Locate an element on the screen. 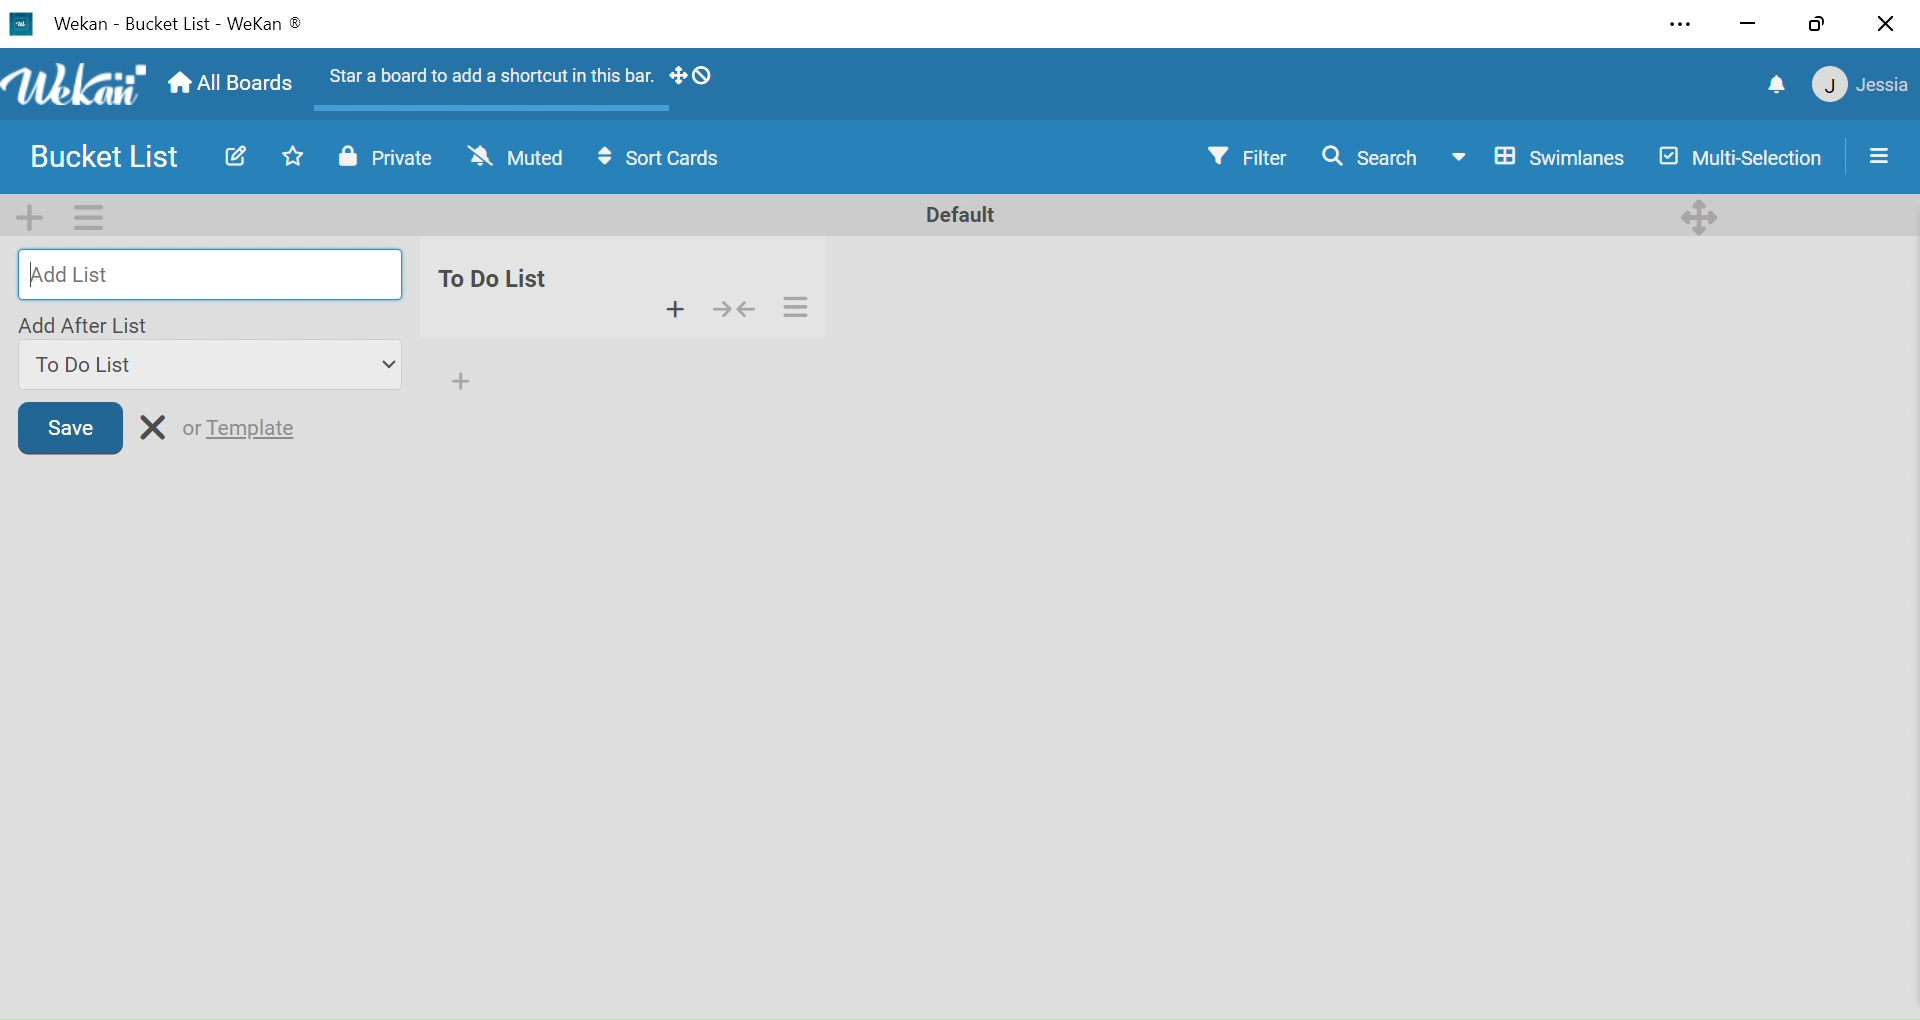  Add card to bottom of the list is located at coordinates (460, 381).